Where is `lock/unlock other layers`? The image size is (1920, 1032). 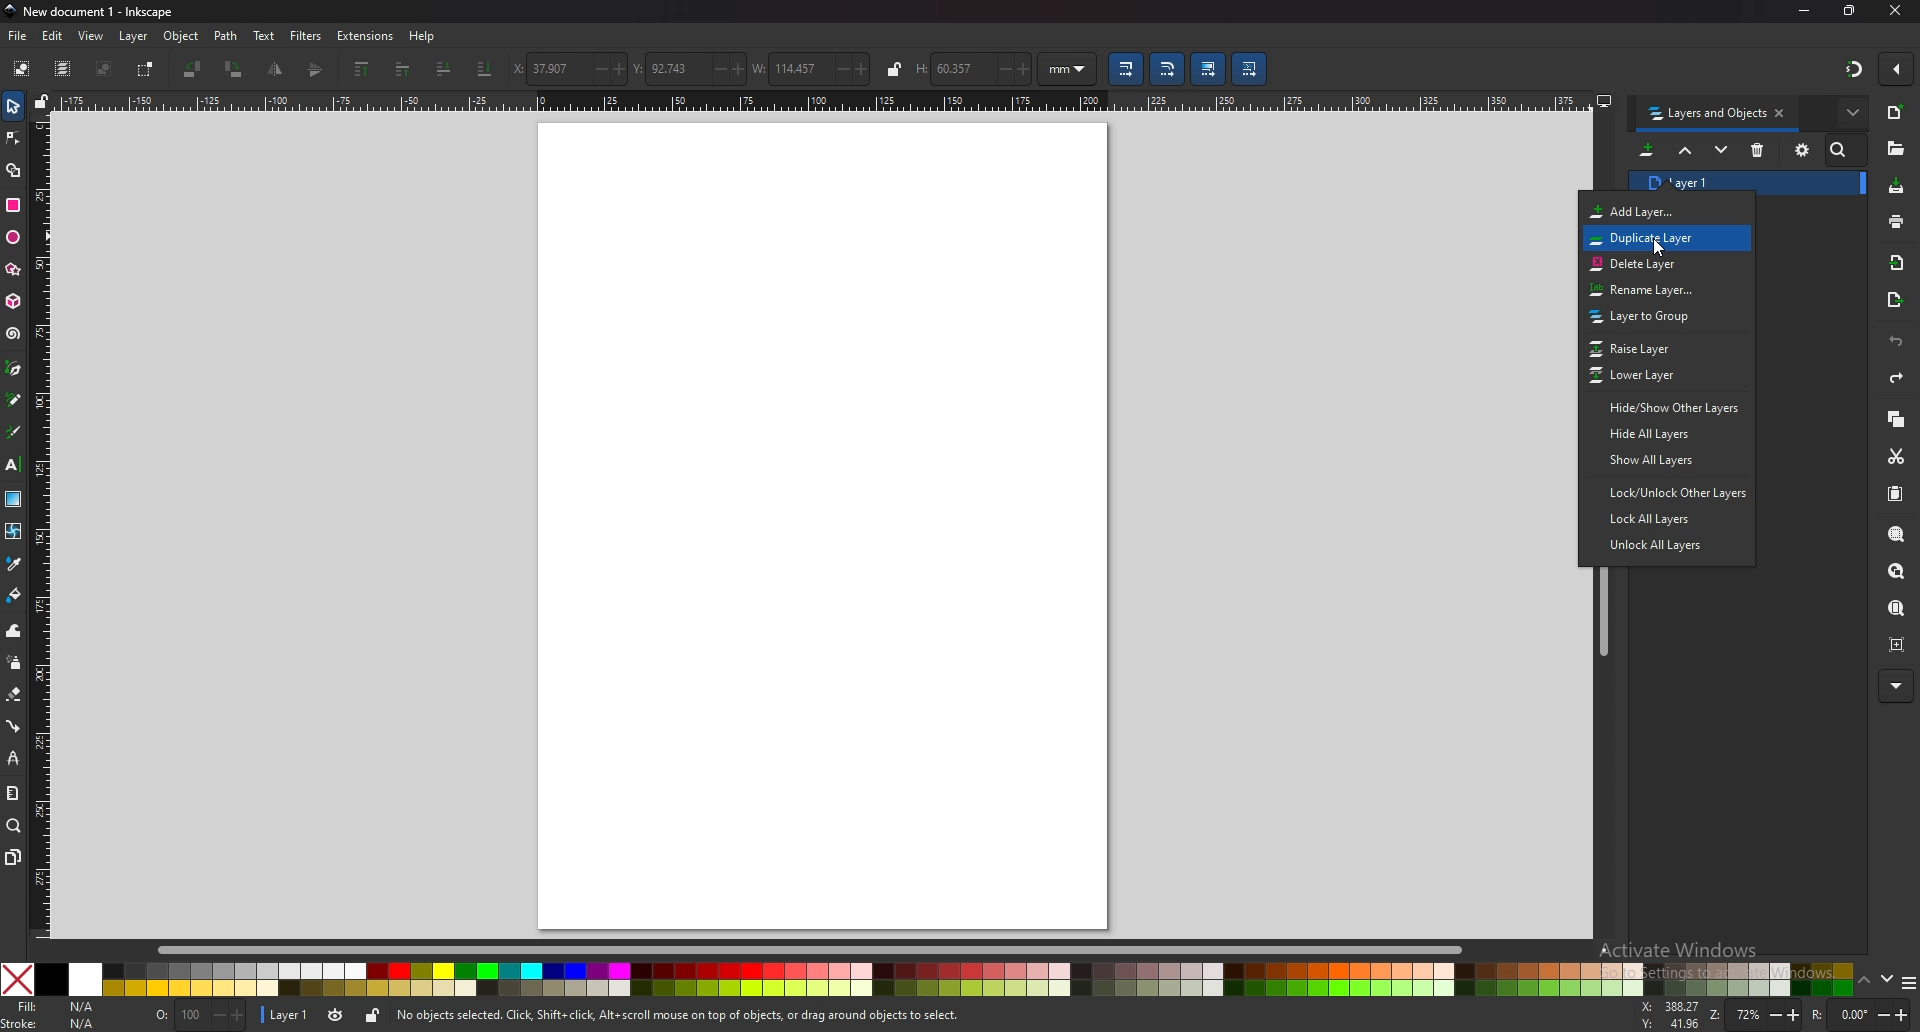
lock/unlock other layers is located at coordinates (1667, 493).